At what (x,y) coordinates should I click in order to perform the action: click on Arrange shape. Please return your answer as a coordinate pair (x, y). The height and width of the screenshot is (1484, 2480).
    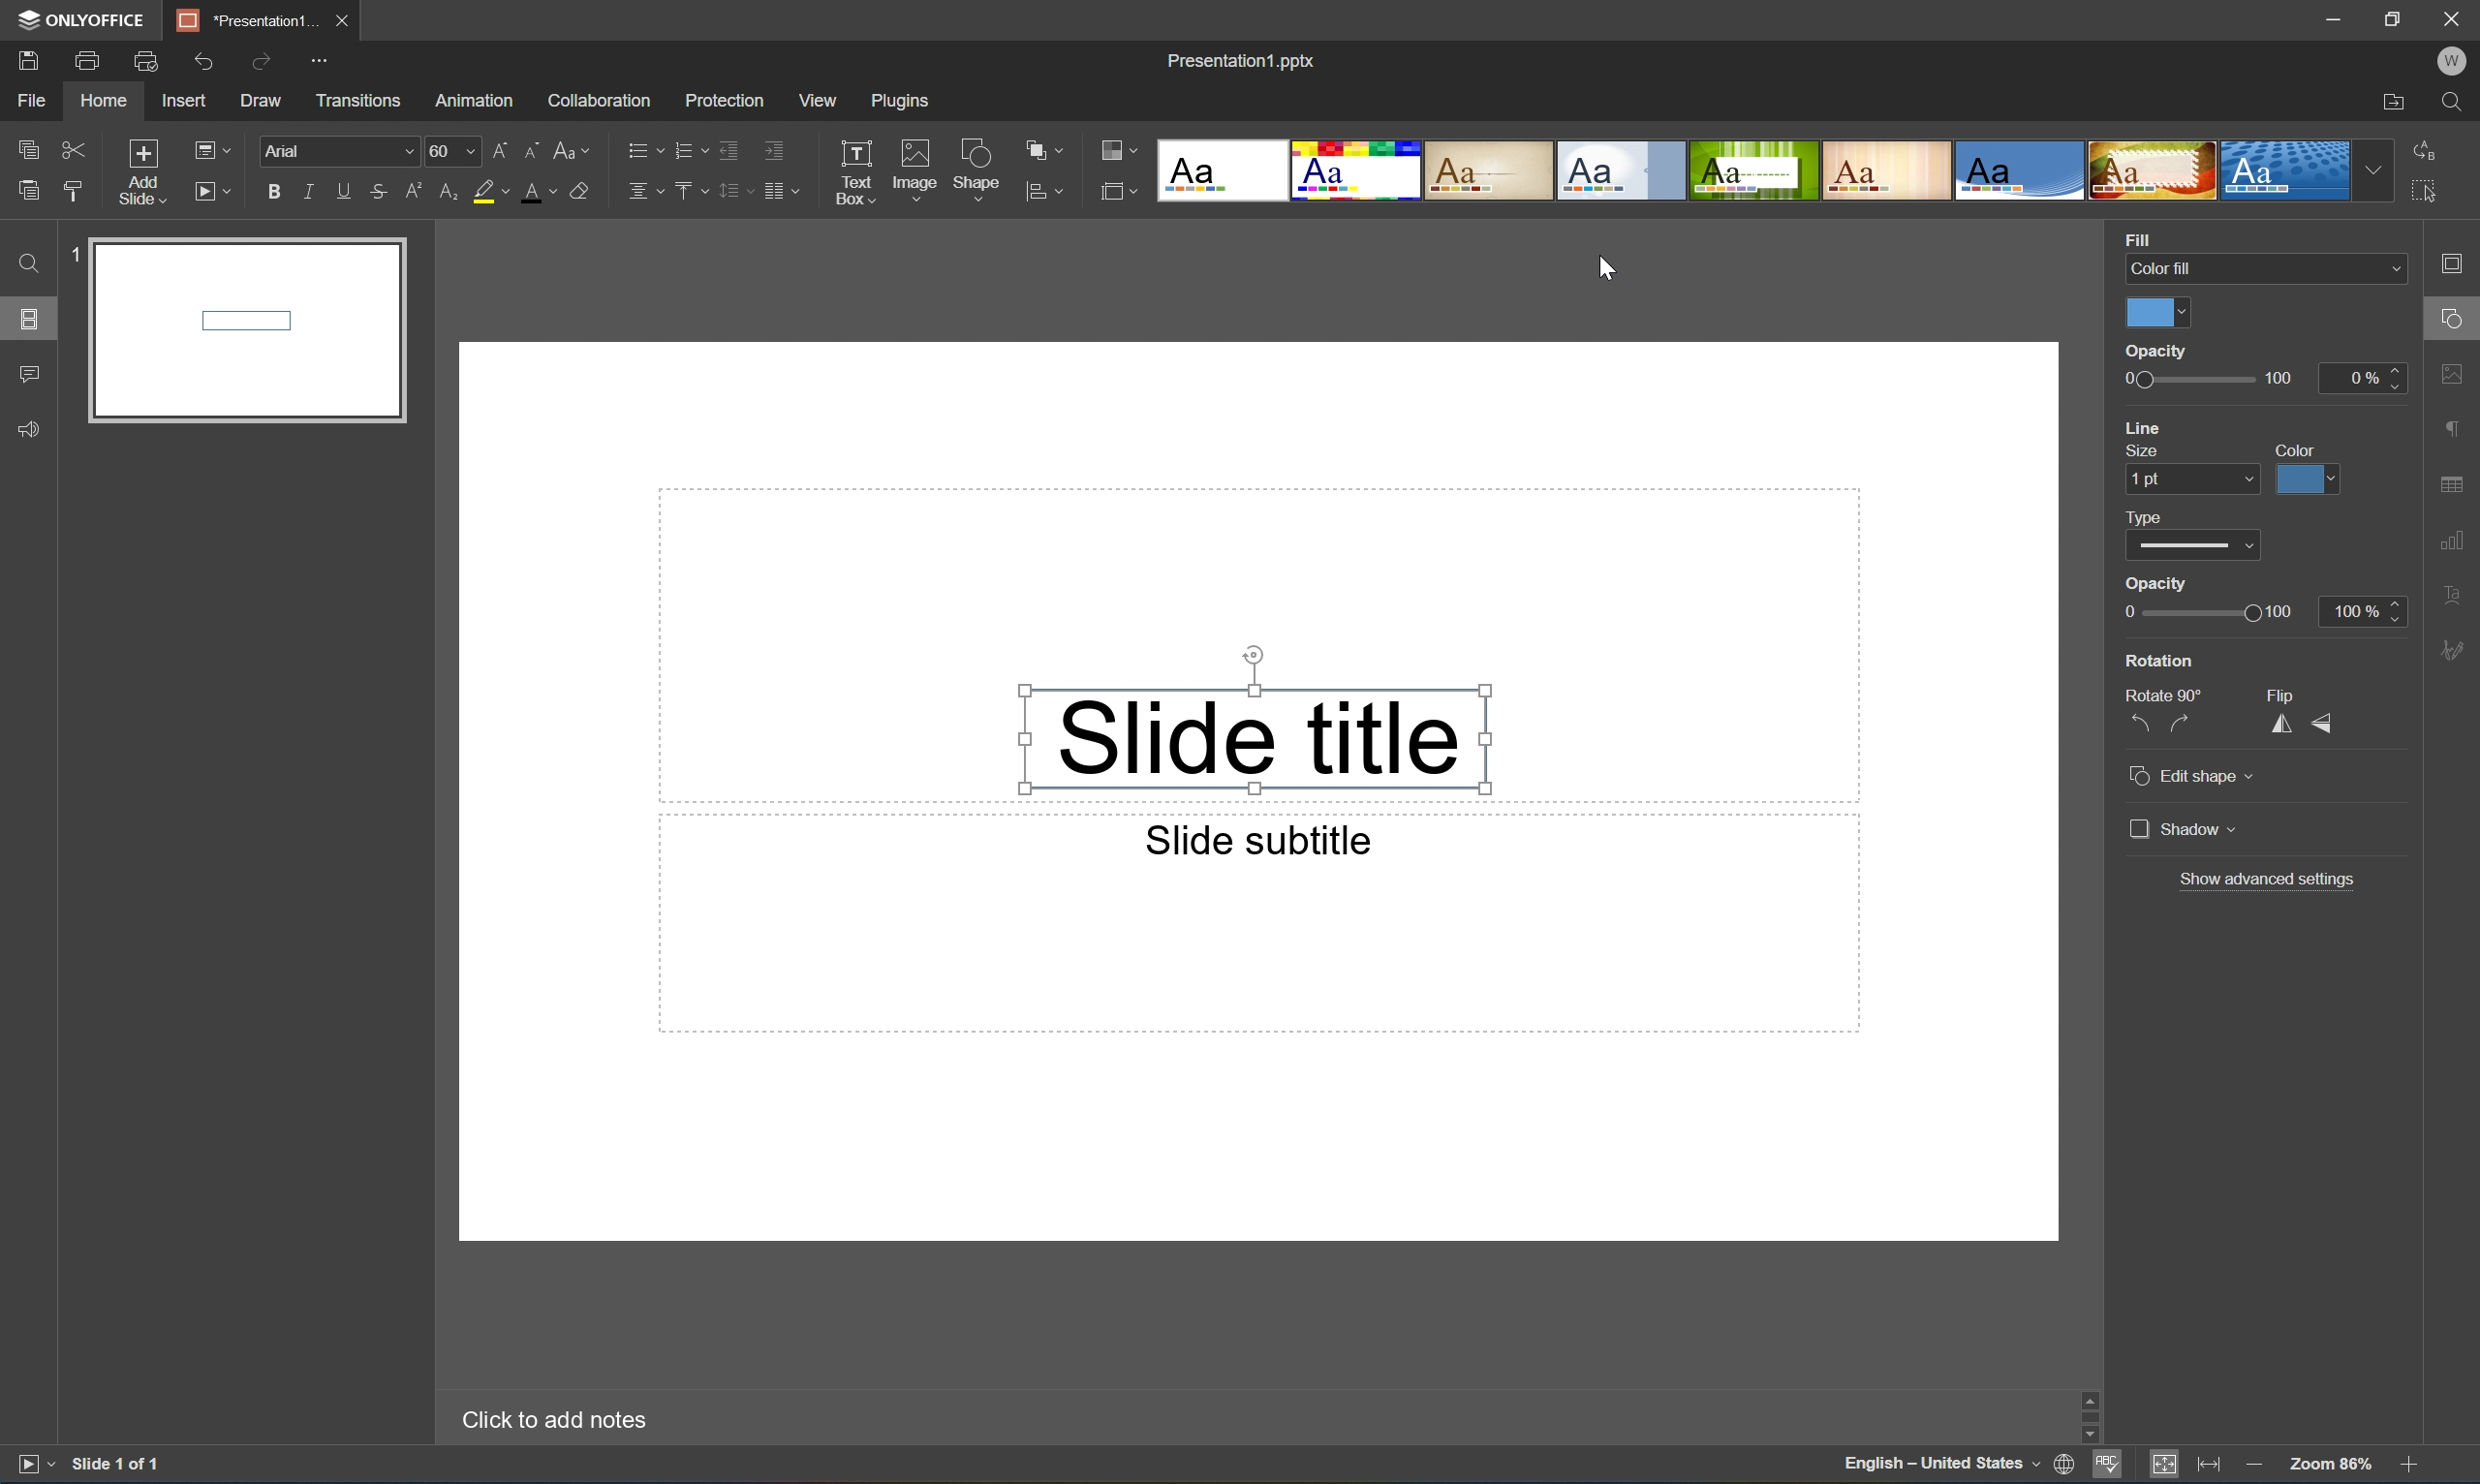
    Looking at the image, I should click on (1043, 152).